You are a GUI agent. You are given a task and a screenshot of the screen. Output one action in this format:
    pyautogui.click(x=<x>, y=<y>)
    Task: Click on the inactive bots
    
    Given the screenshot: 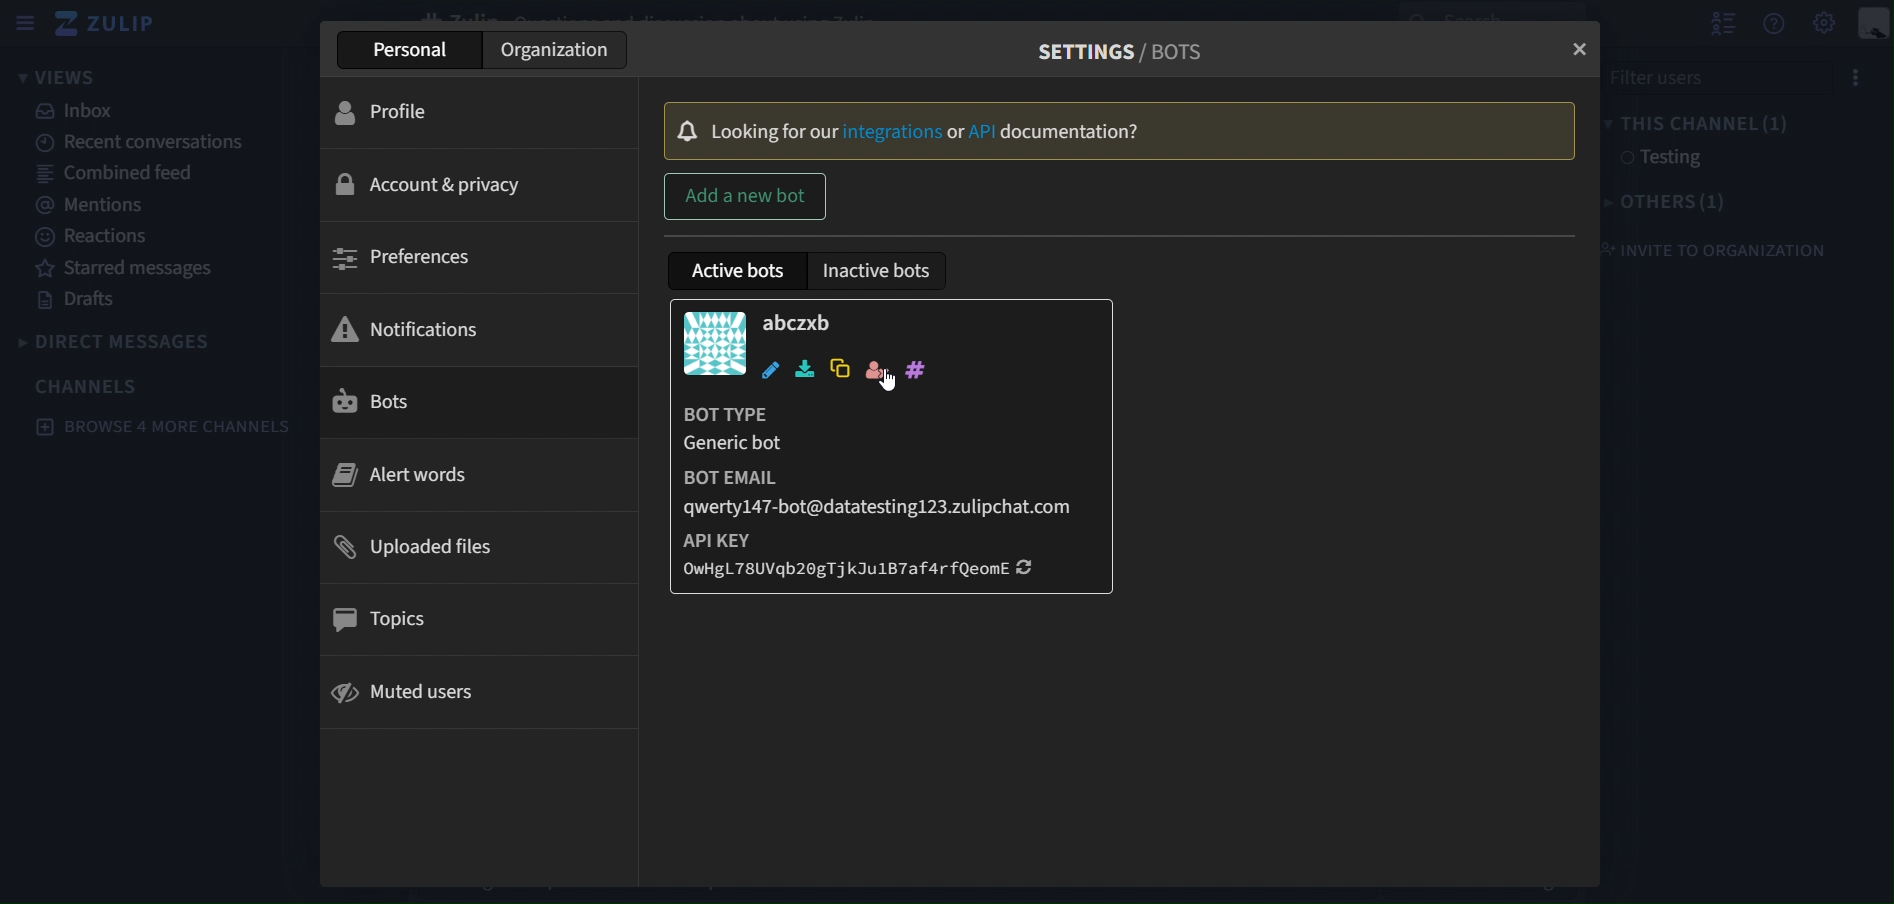 What is the action you would take?
    pyautogui.click(x=874, y=271)
    